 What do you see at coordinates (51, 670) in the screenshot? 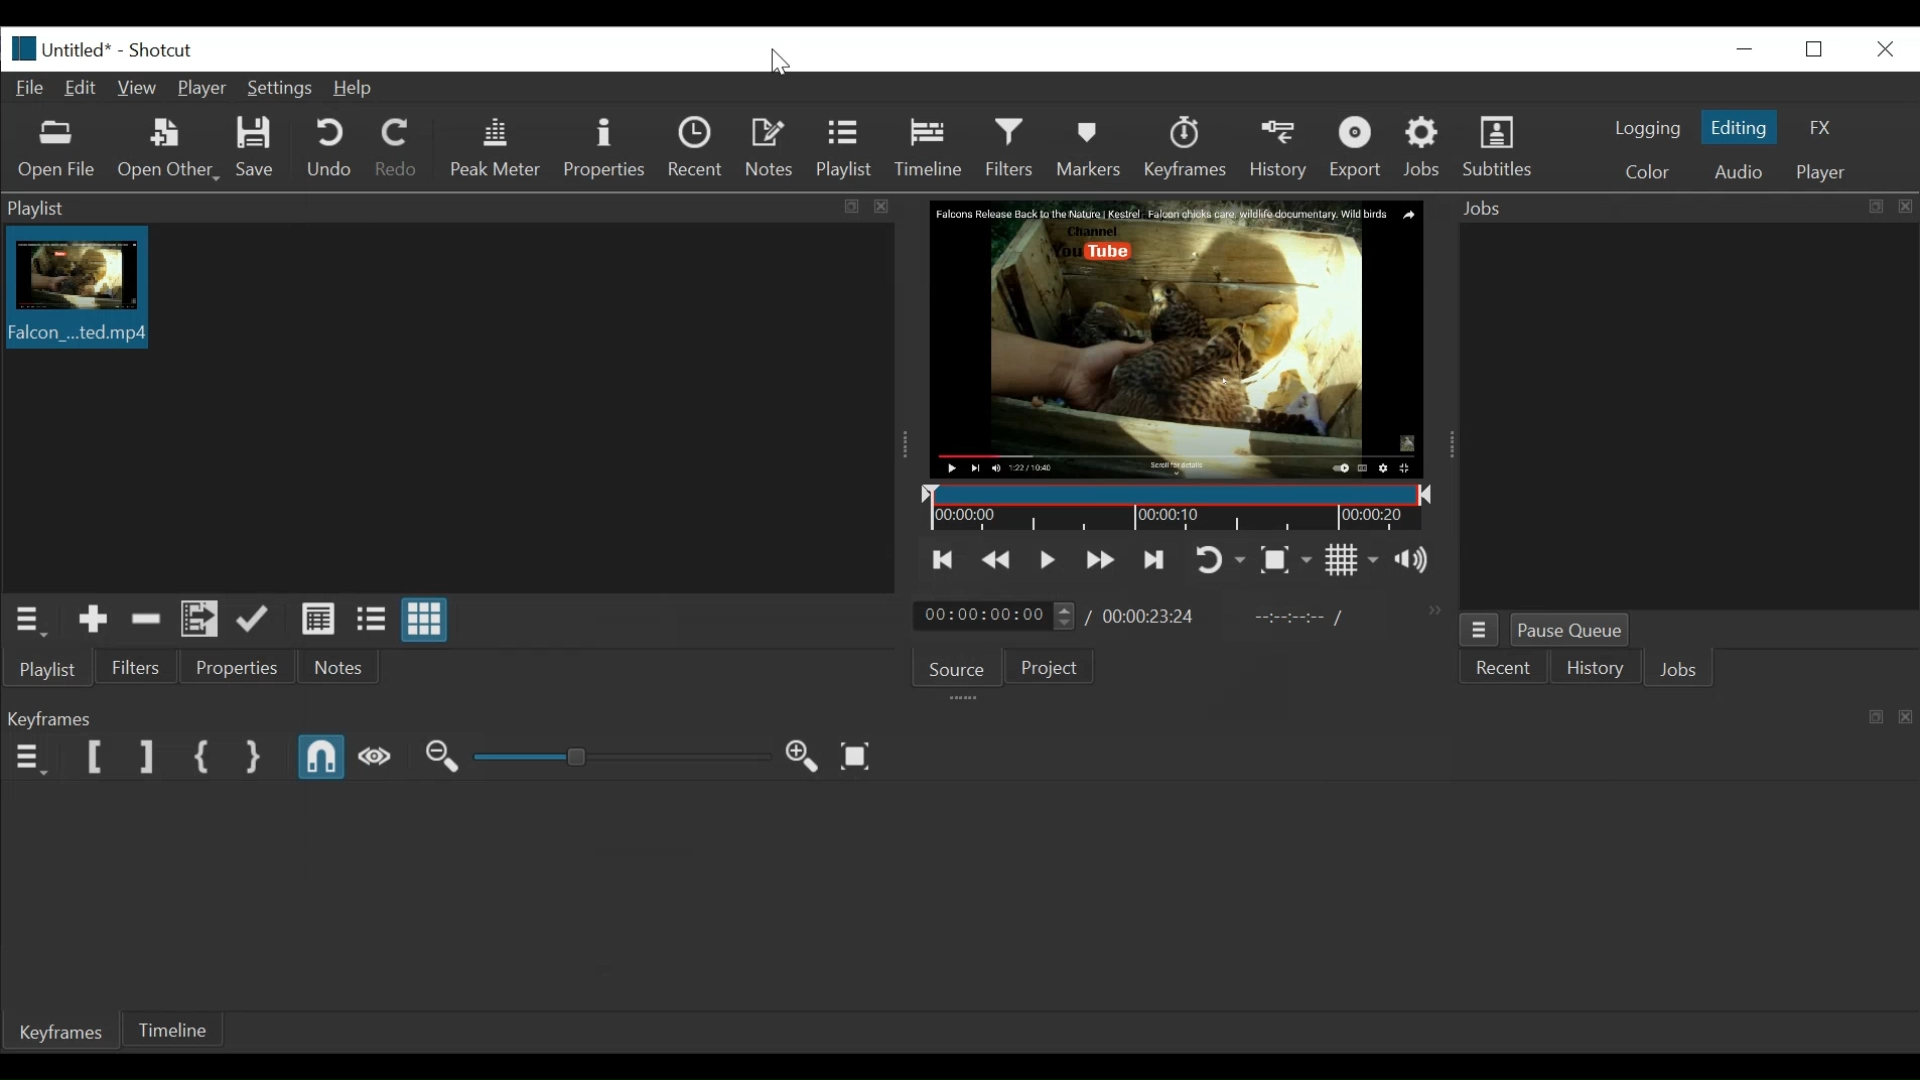
I see `Playlist` at bounding box center [51, 670].